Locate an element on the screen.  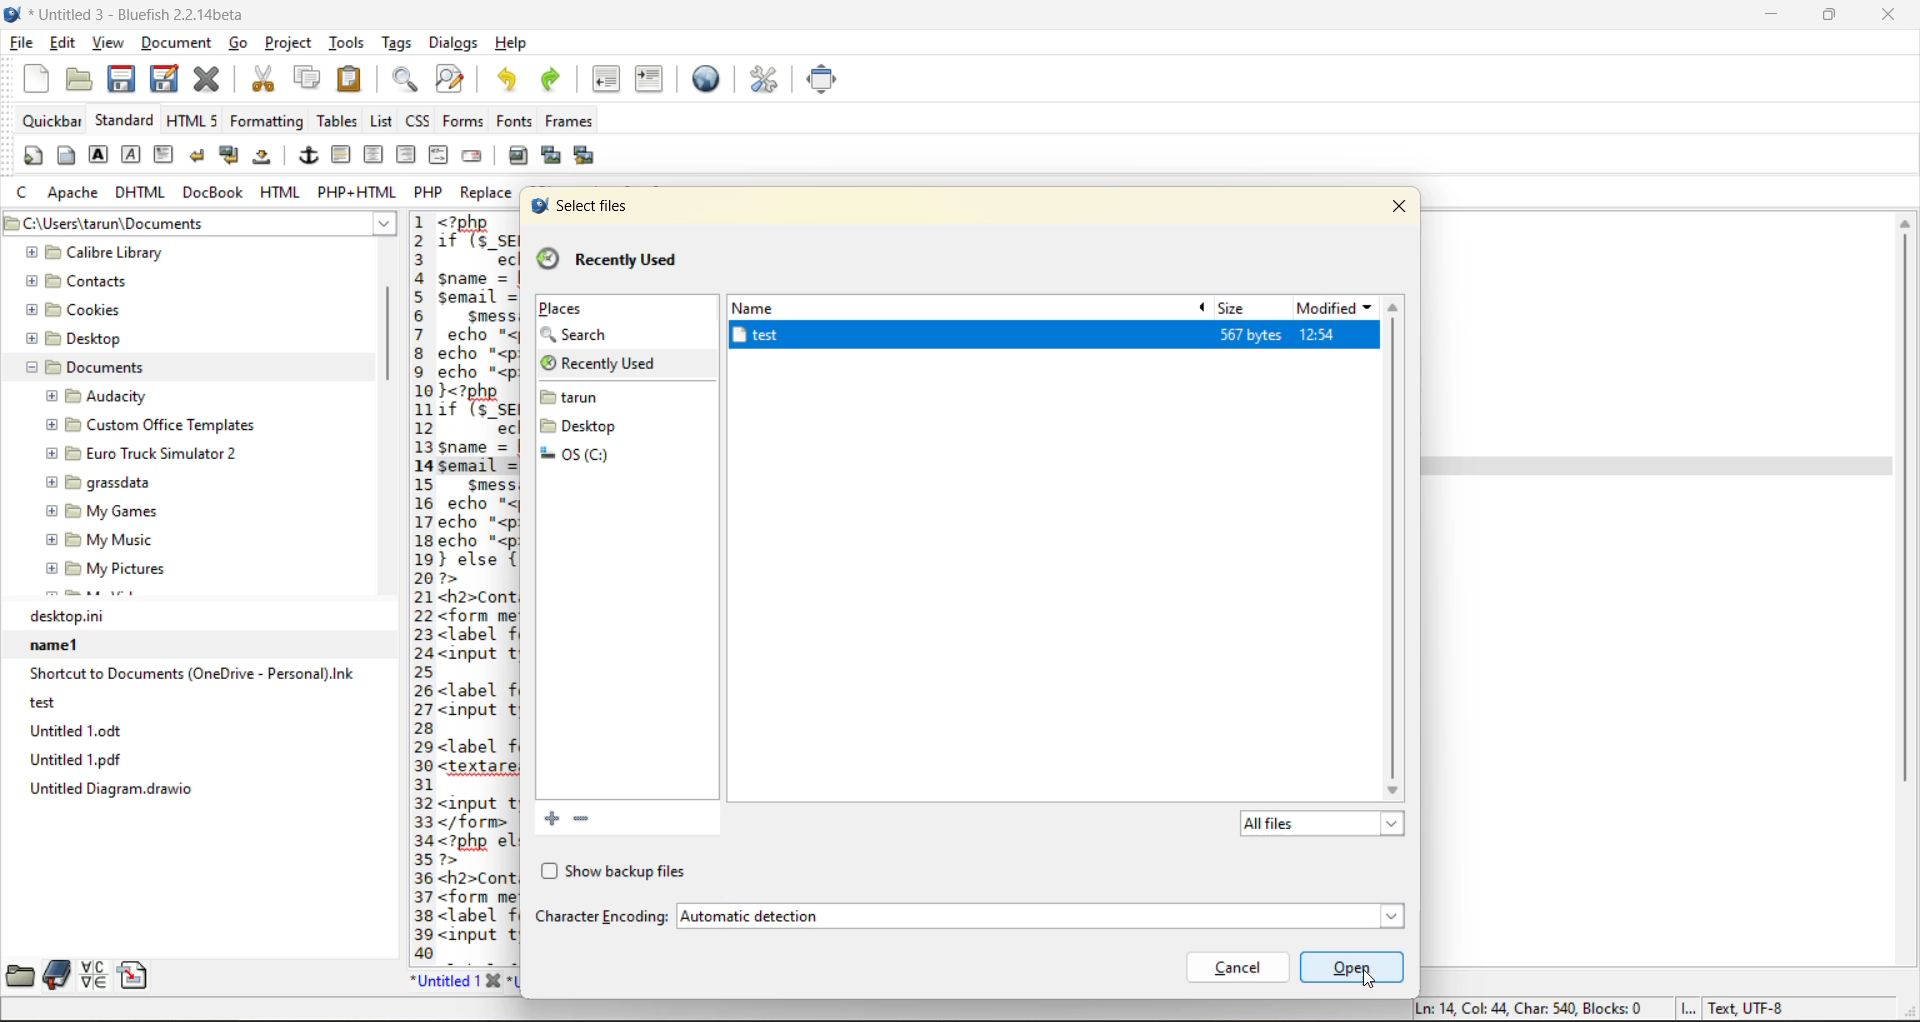
automatic detection is located at coordinates (1035, 916).